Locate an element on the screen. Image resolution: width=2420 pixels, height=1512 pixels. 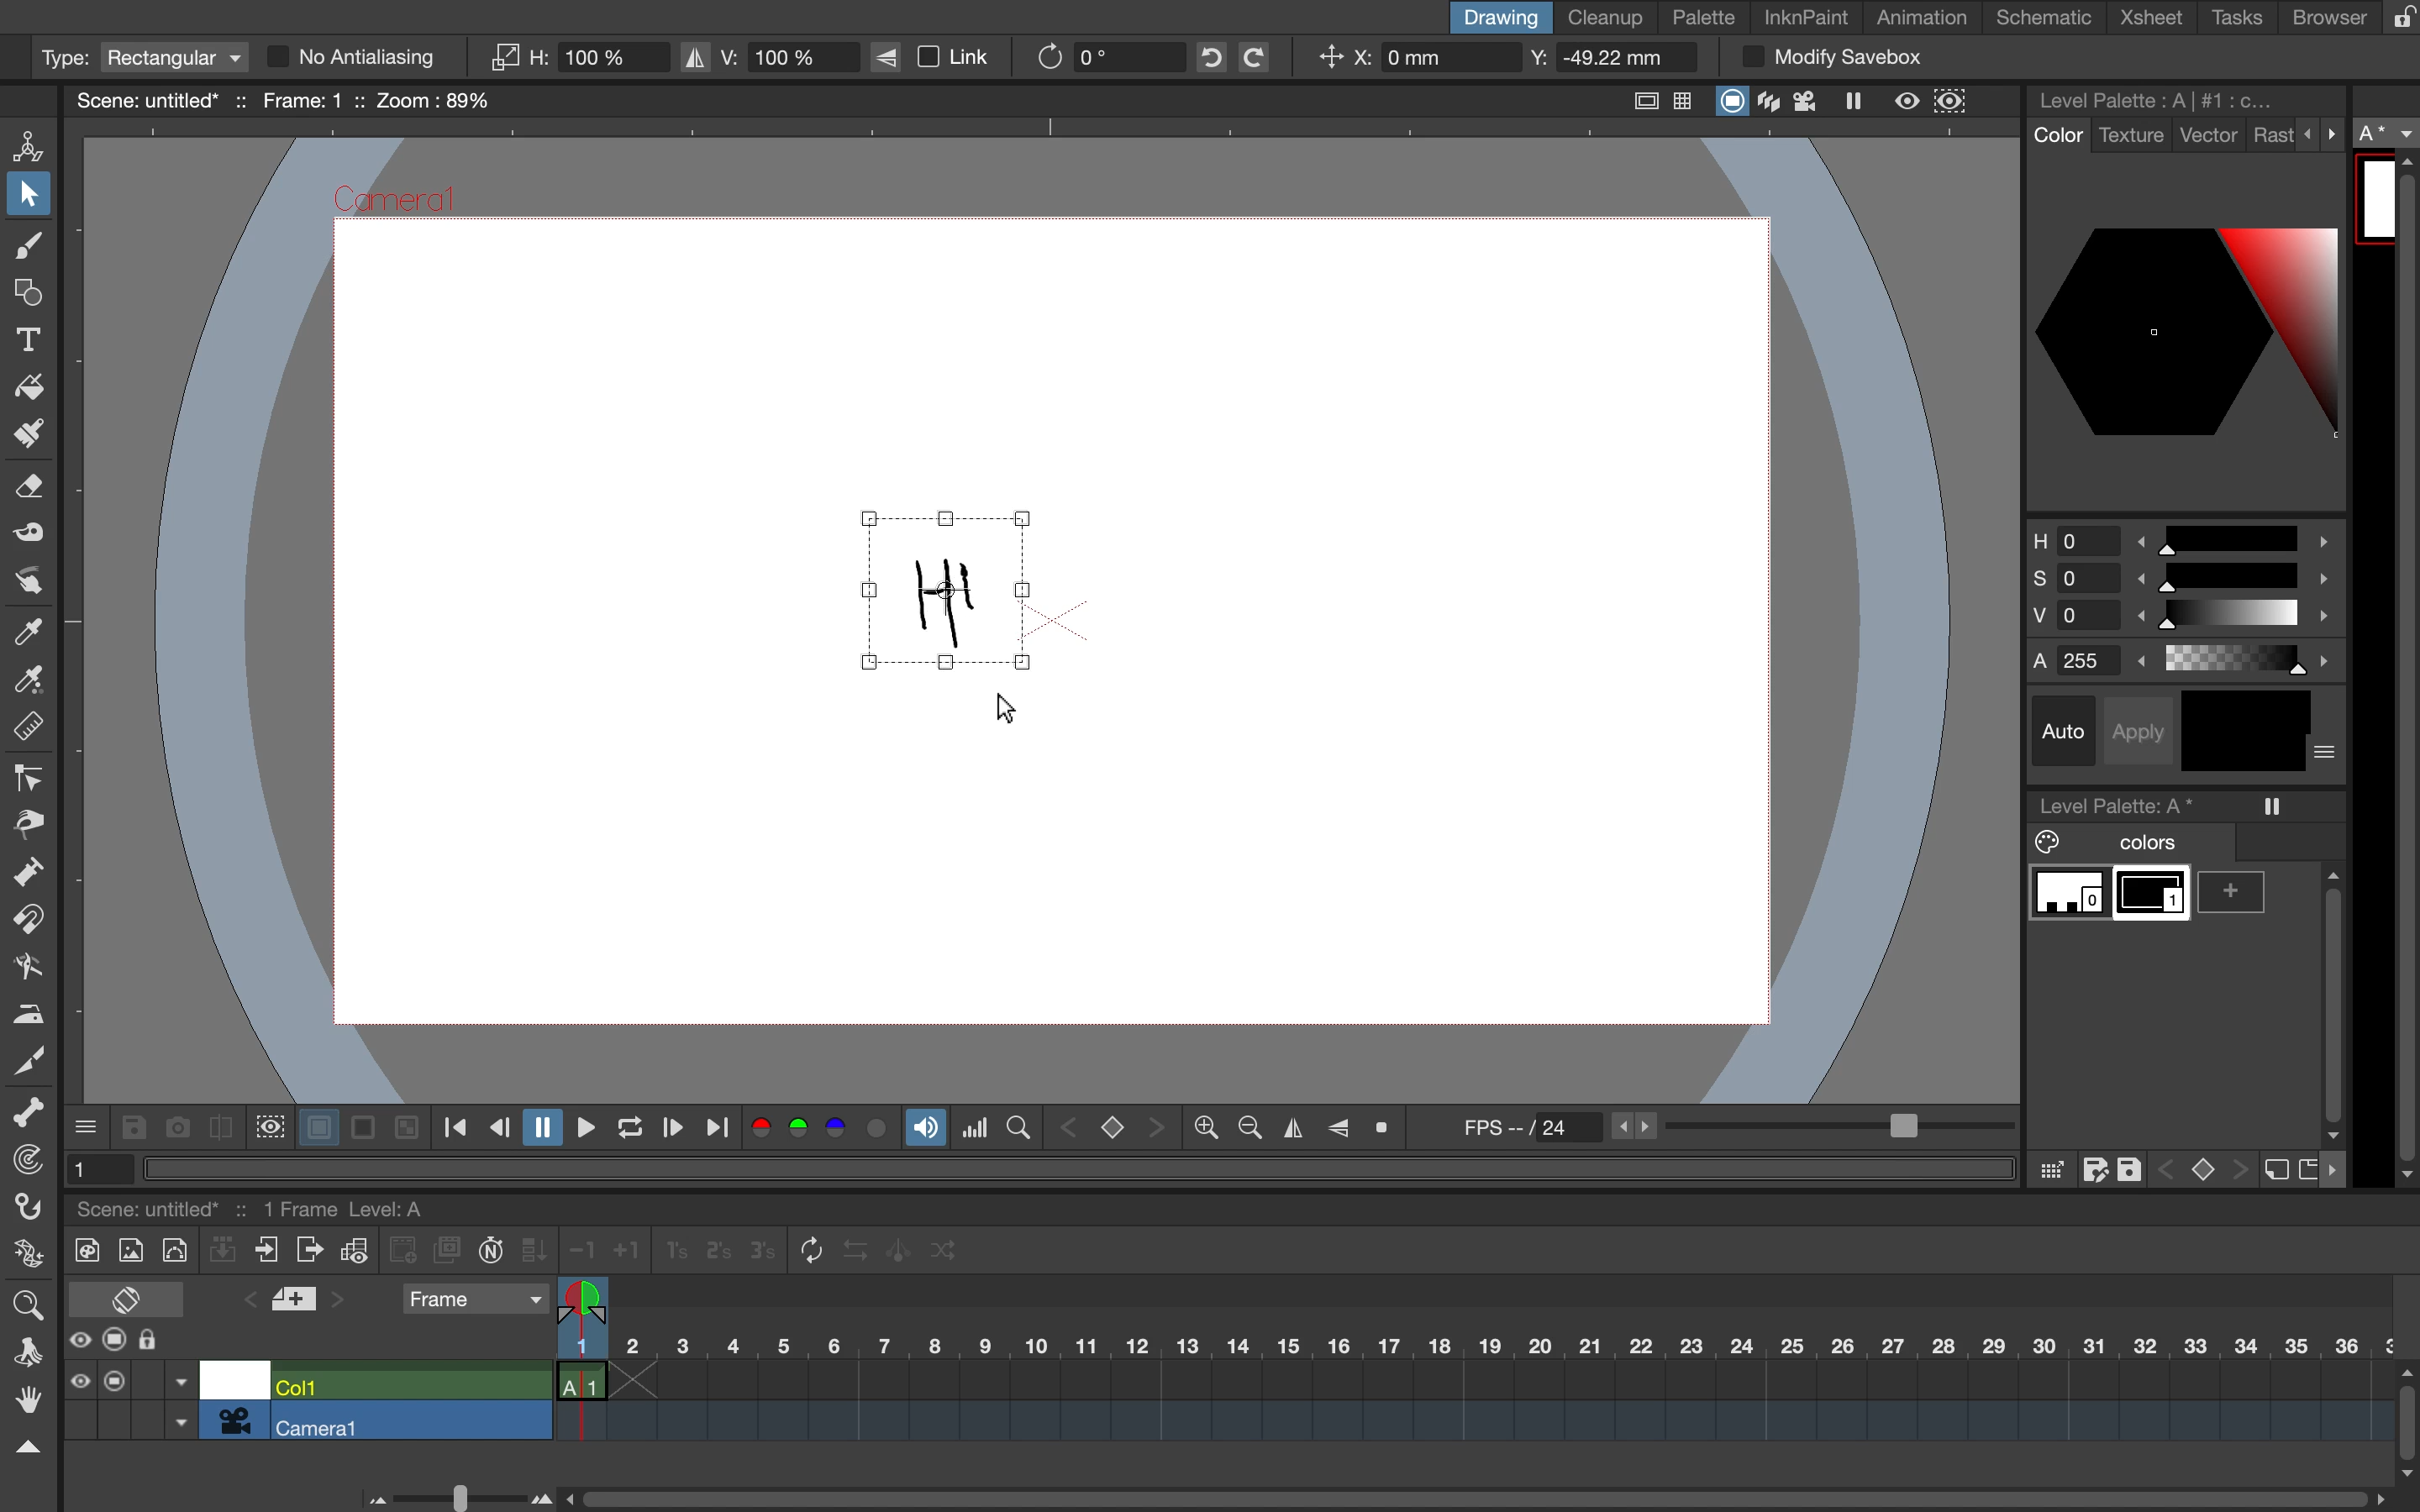
scene name and scene details is located at coordinates (283, 100).